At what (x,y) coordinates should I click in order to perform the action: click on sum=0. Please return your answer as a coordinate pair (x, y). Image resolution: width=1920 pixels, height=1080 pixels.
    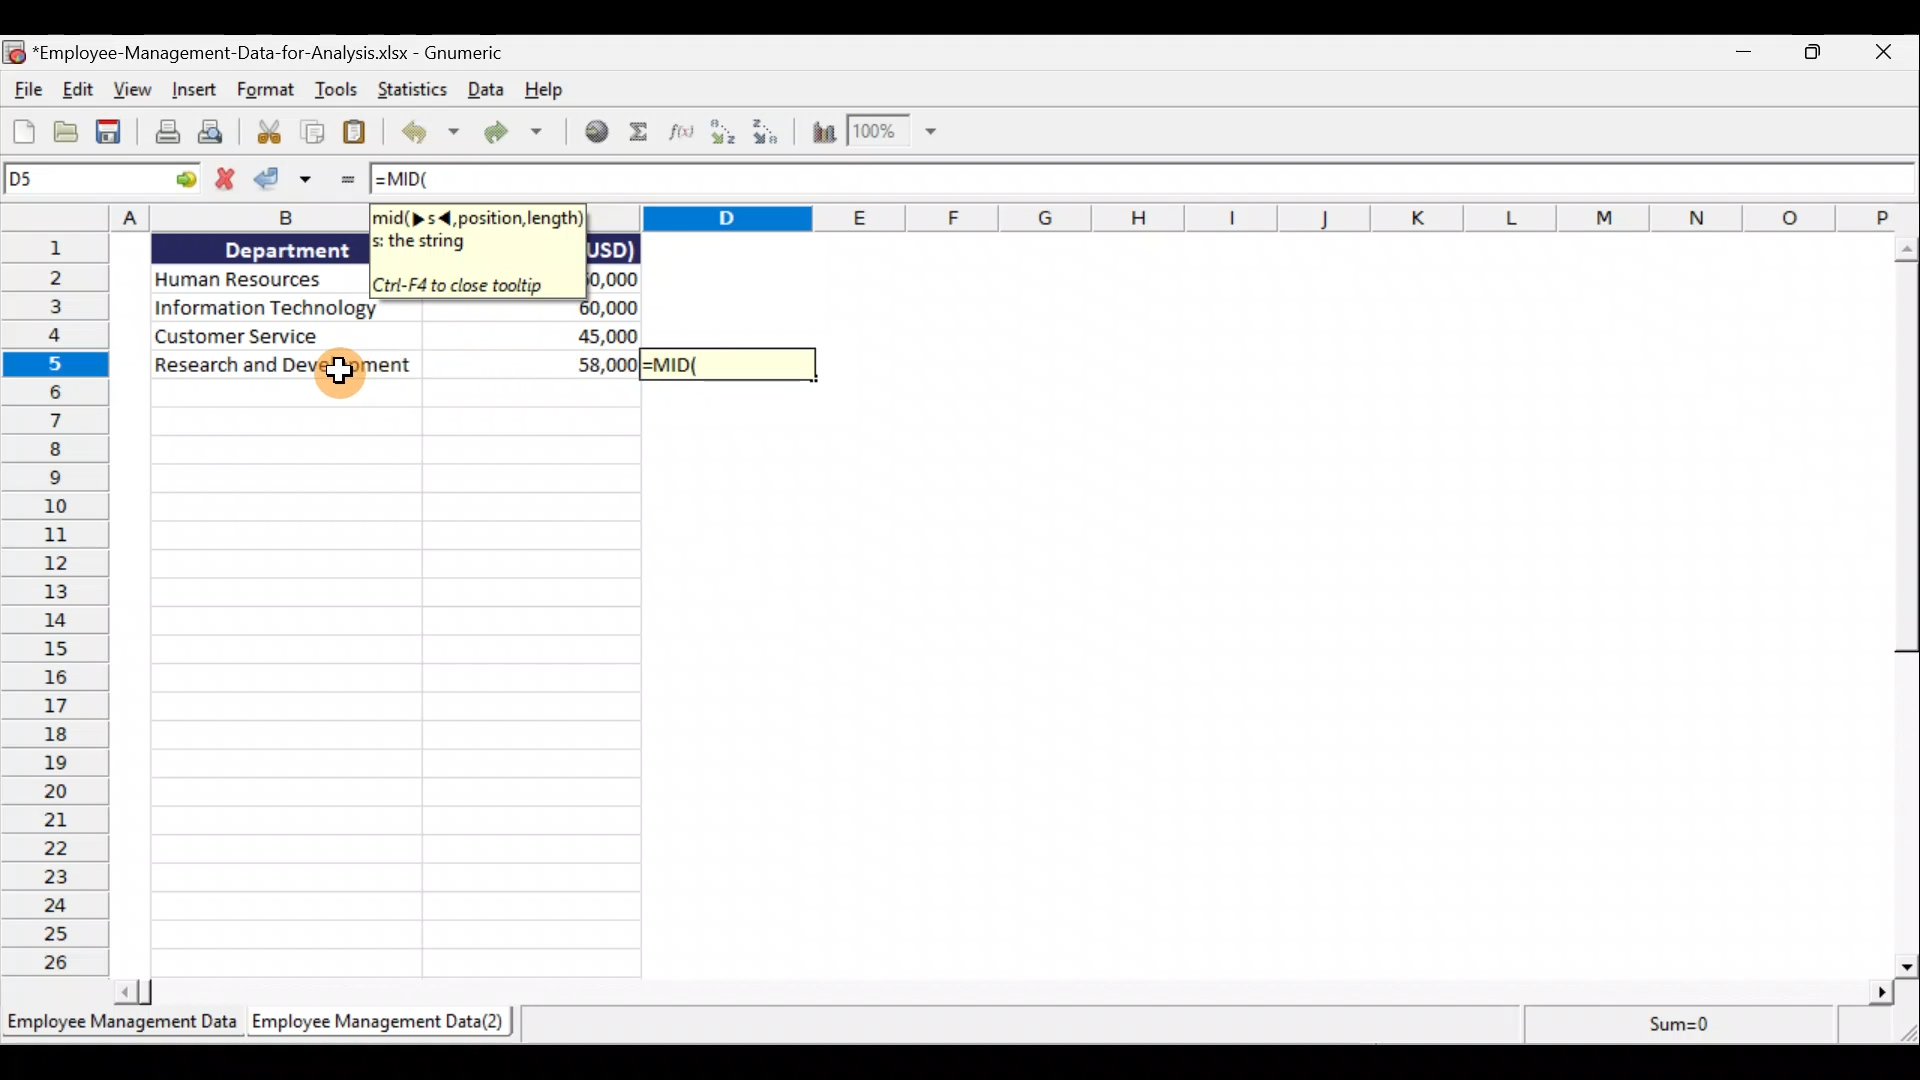
    Looking at the image, I should click on (1671, 1025).